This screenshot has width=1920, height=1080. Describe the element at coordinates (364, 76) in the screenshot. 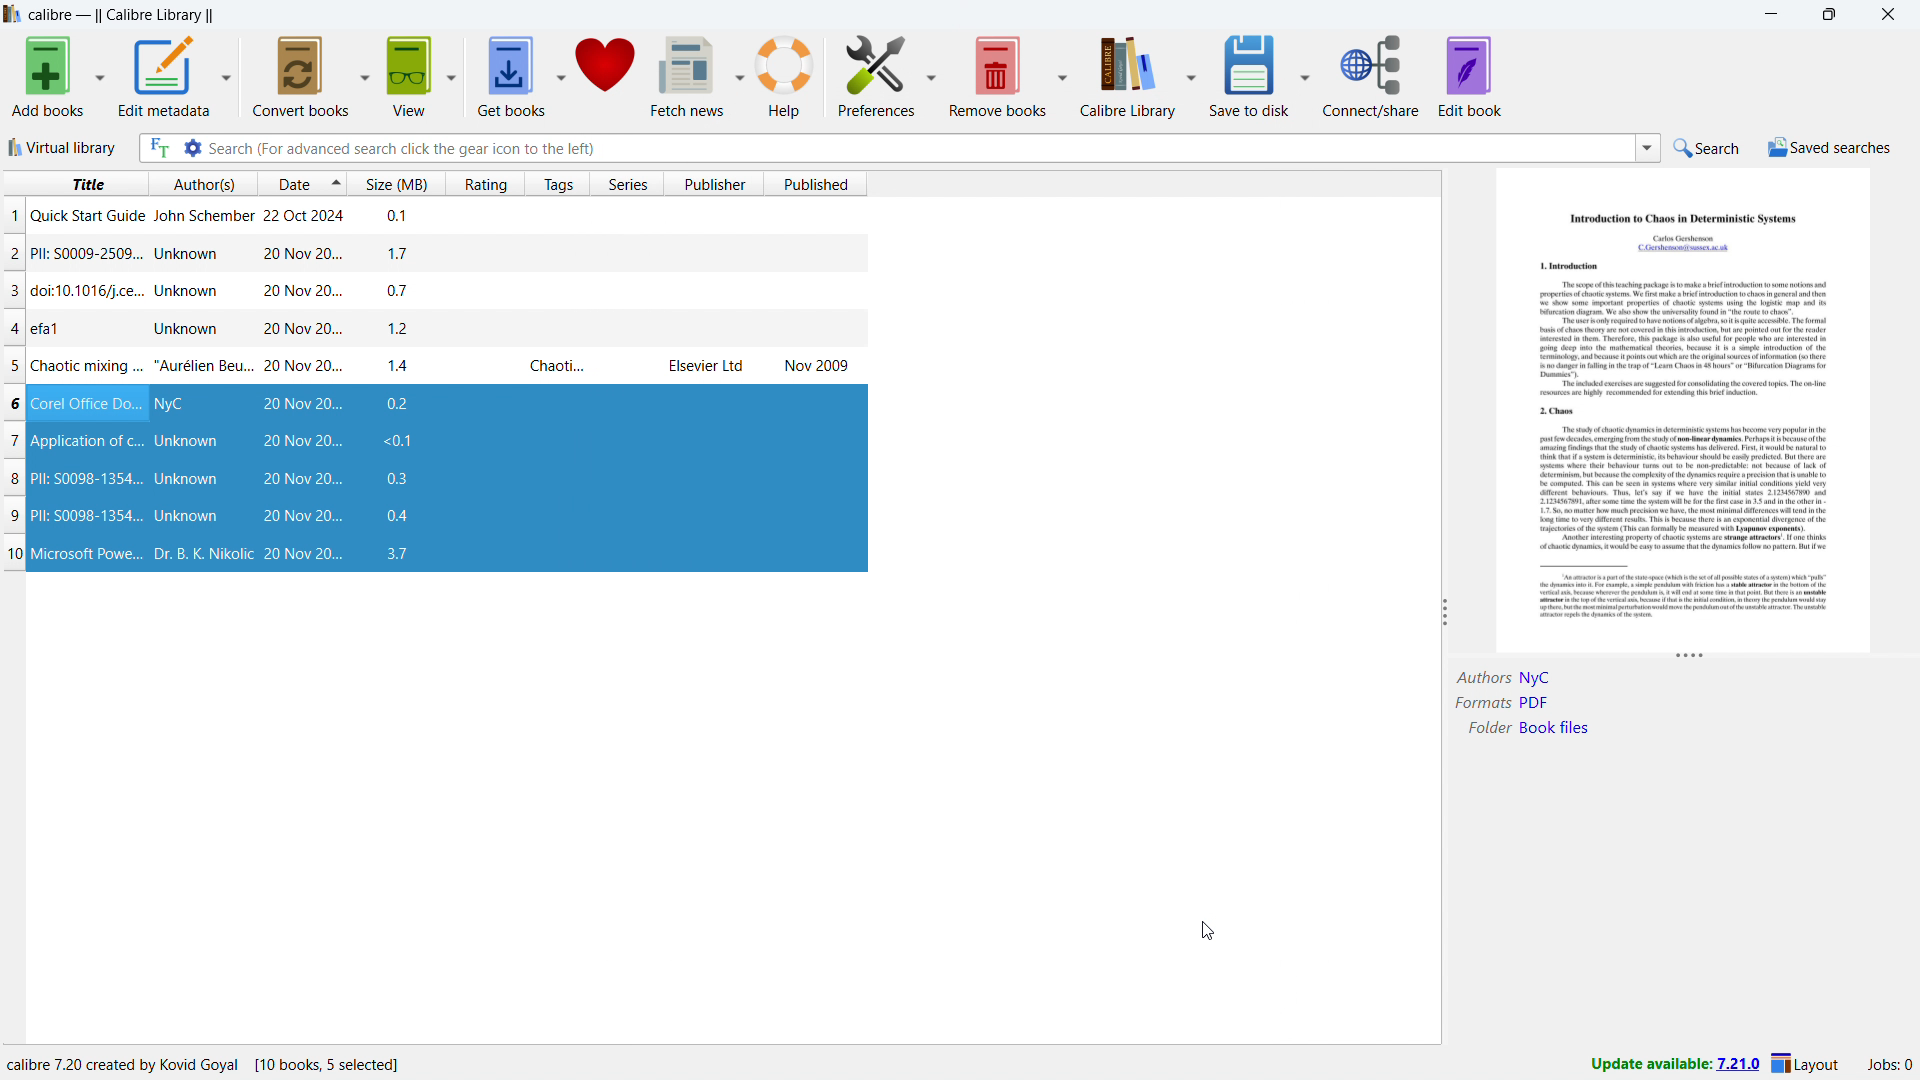

I see `convert books options` at that location.